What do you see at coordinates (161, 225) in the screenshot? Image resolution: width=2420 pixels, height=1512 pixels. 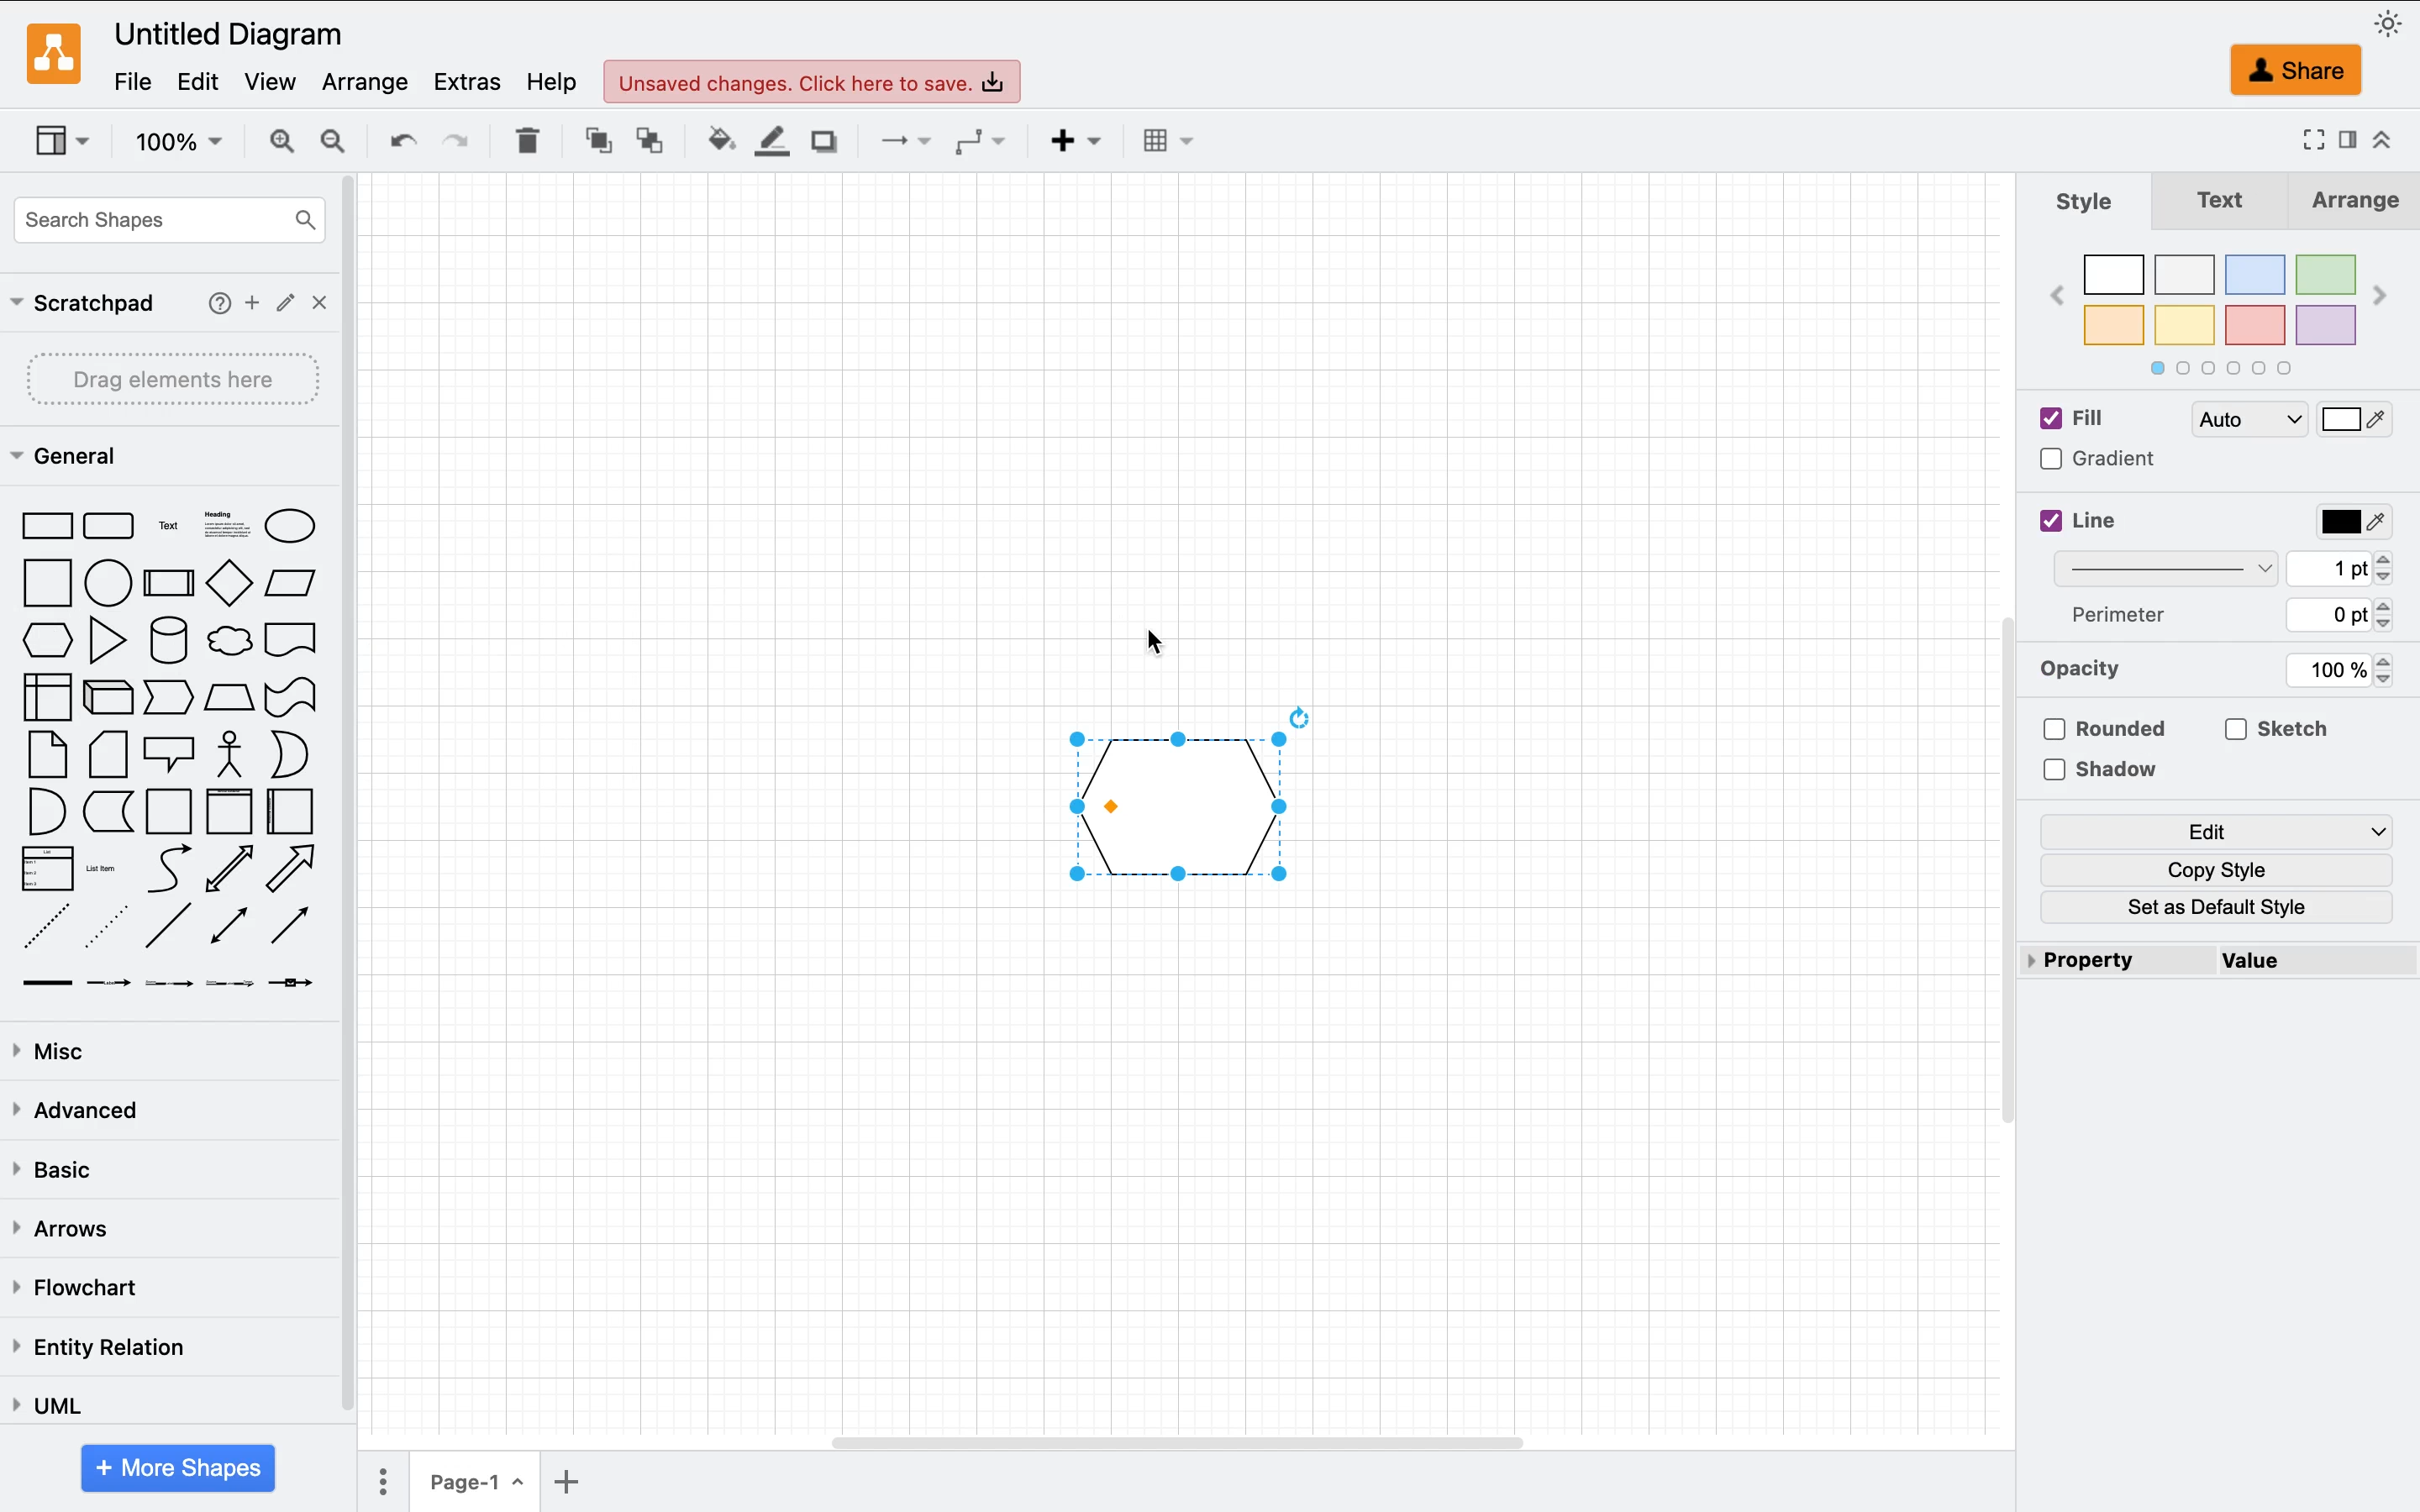 I see `search shapes` at bounding box center [161, 225].